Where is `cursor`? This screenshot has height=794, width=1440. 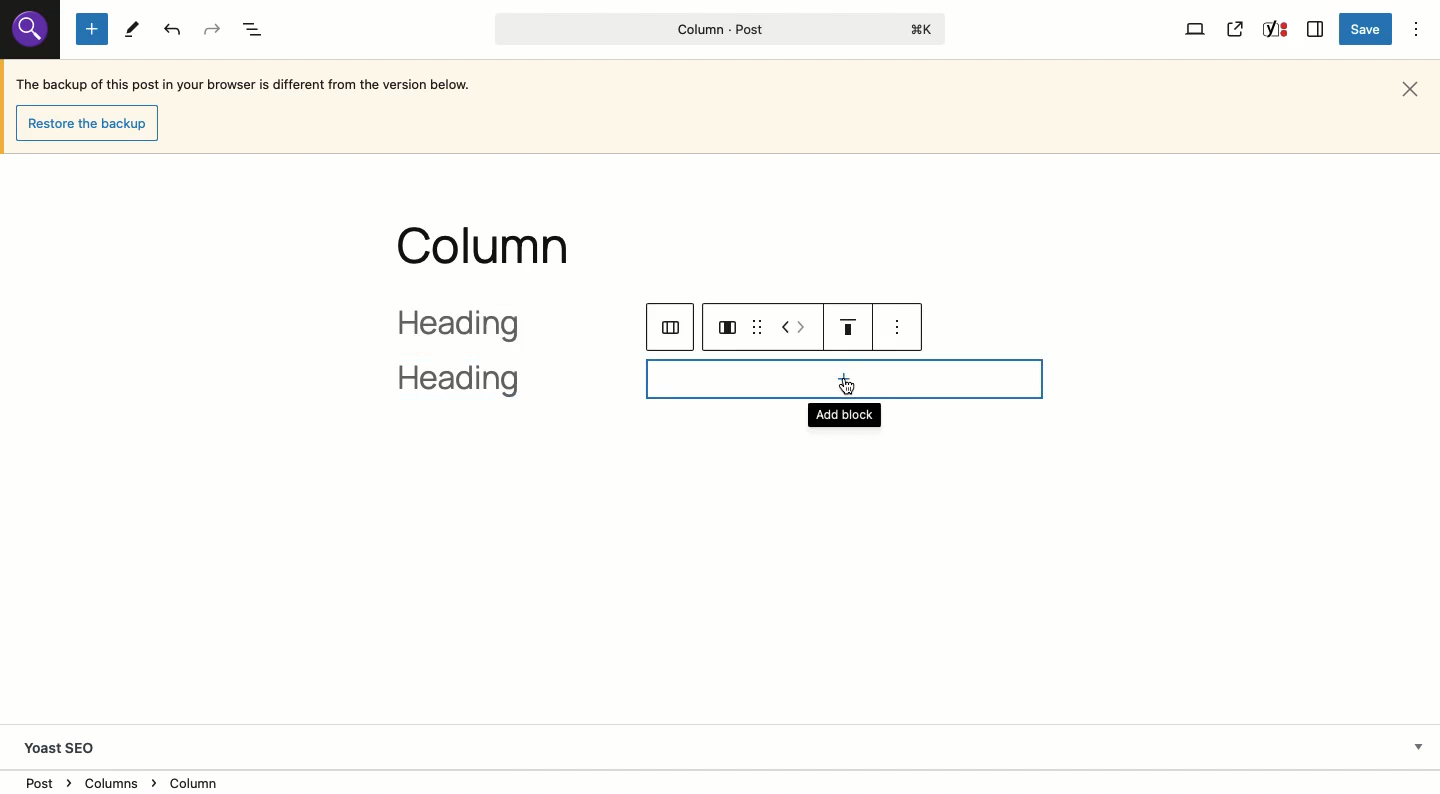 cursor is located at coordinates (846, 384).